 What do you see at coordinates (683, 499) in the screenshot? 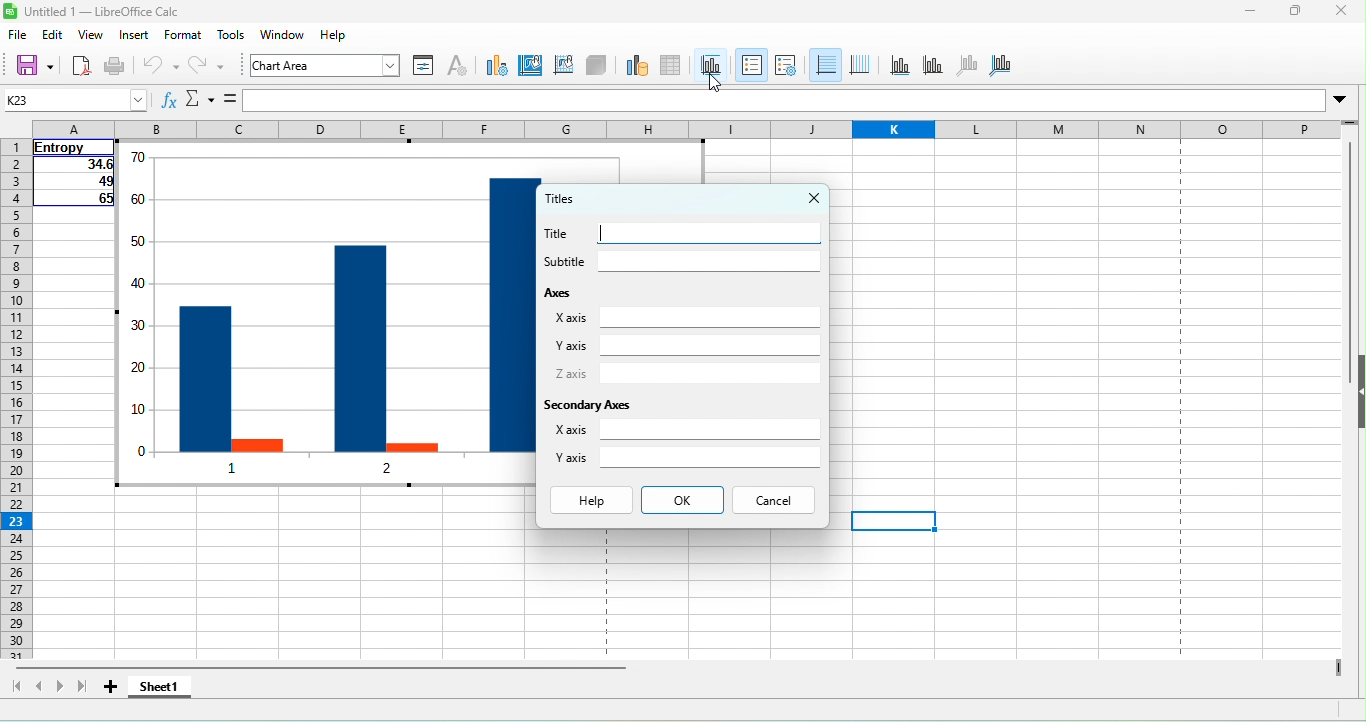
I see `ok` at bounding box center [683, 499].